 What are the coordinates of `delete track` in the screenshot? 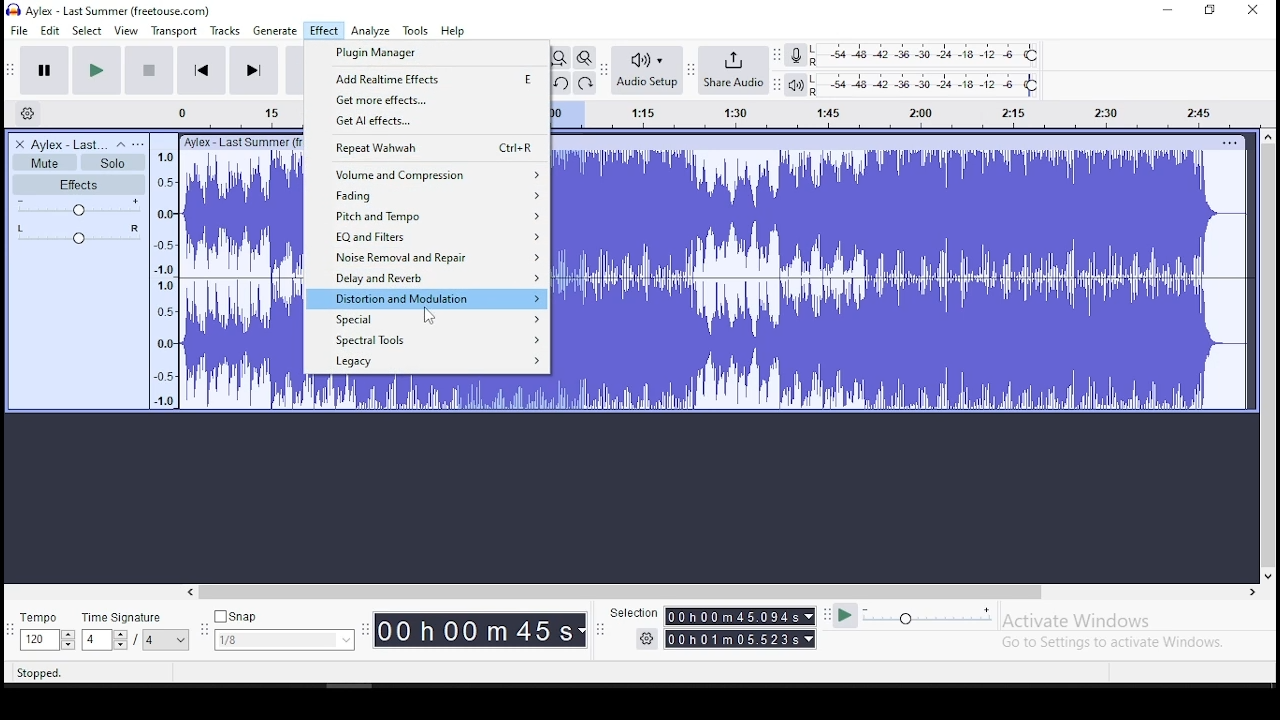 It's located at (19, 144).